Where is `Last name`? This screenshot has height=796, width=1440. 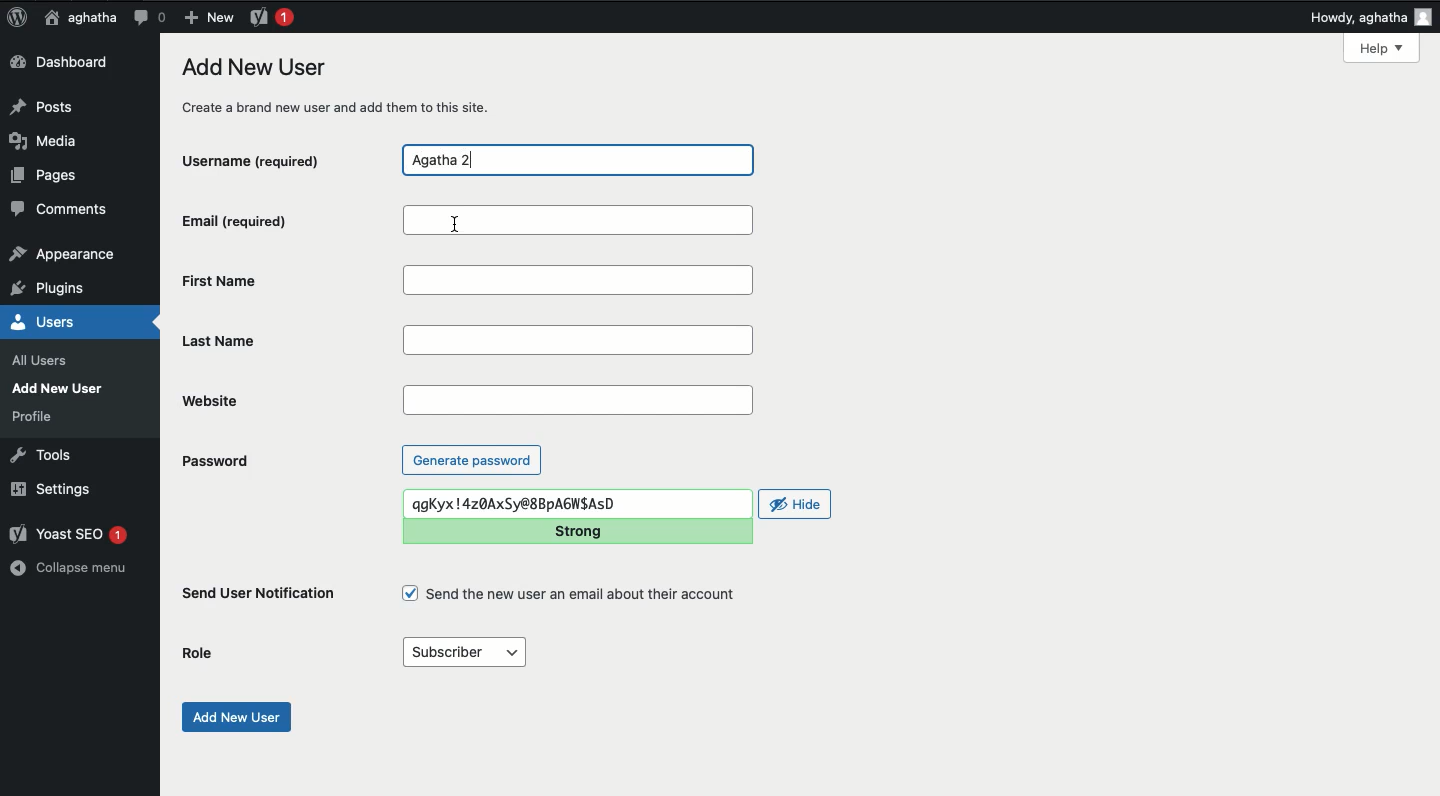
Last name is located at coordinates (288, 342).